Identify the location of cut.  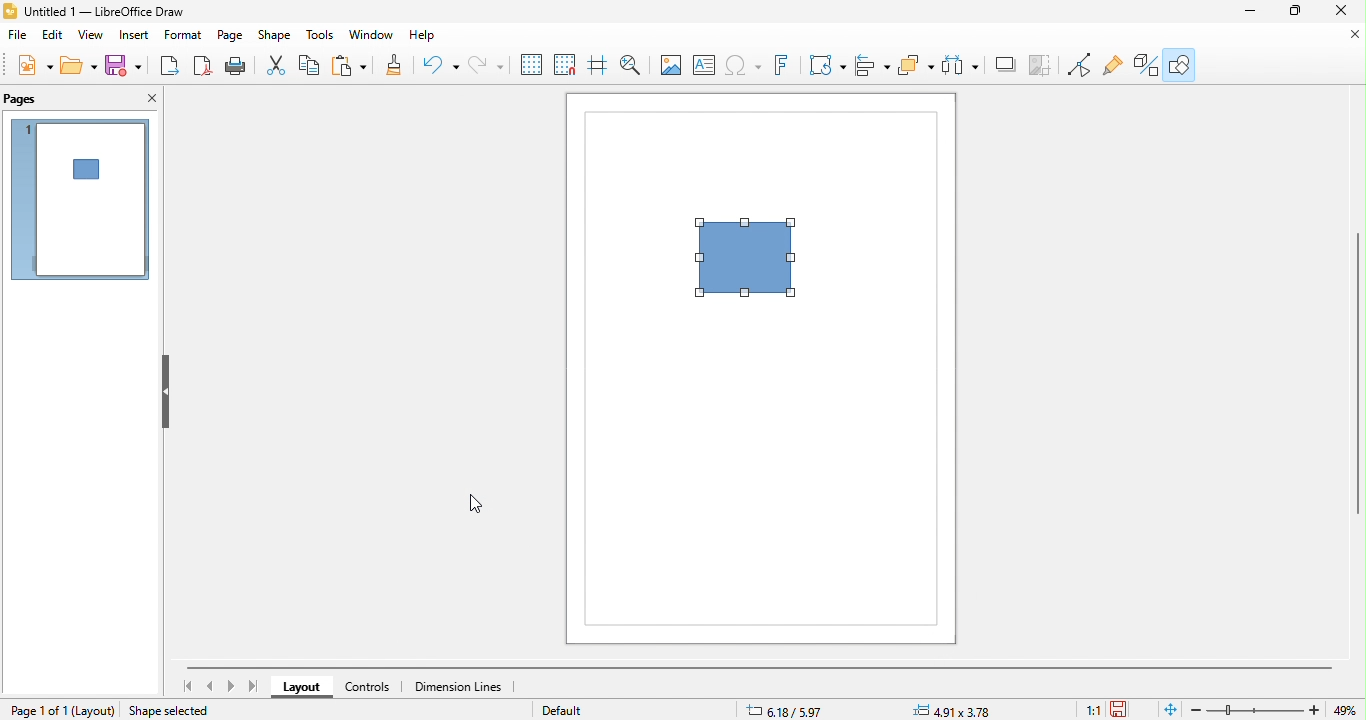
(279, 67).